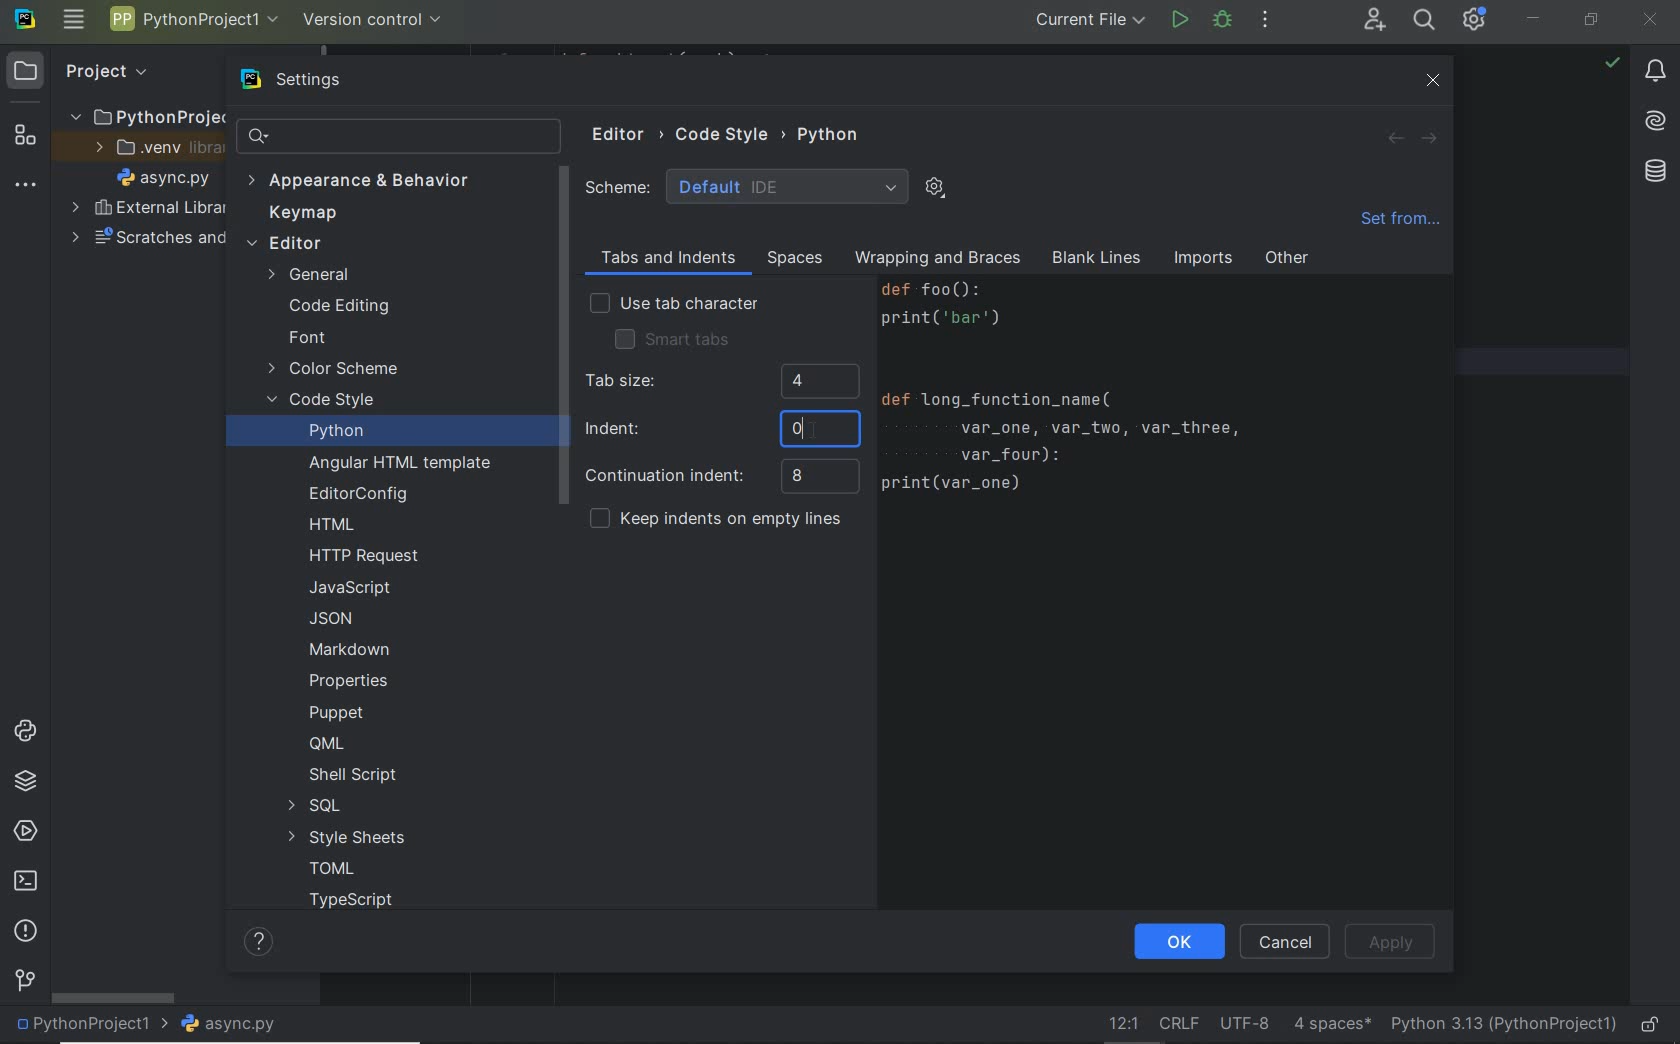 The height and width of the screenshot is (1044, 1680). What do you see at coordinates (298, 214) in the screenshot?
I see `Keymap` at bounding box center [298, 214].